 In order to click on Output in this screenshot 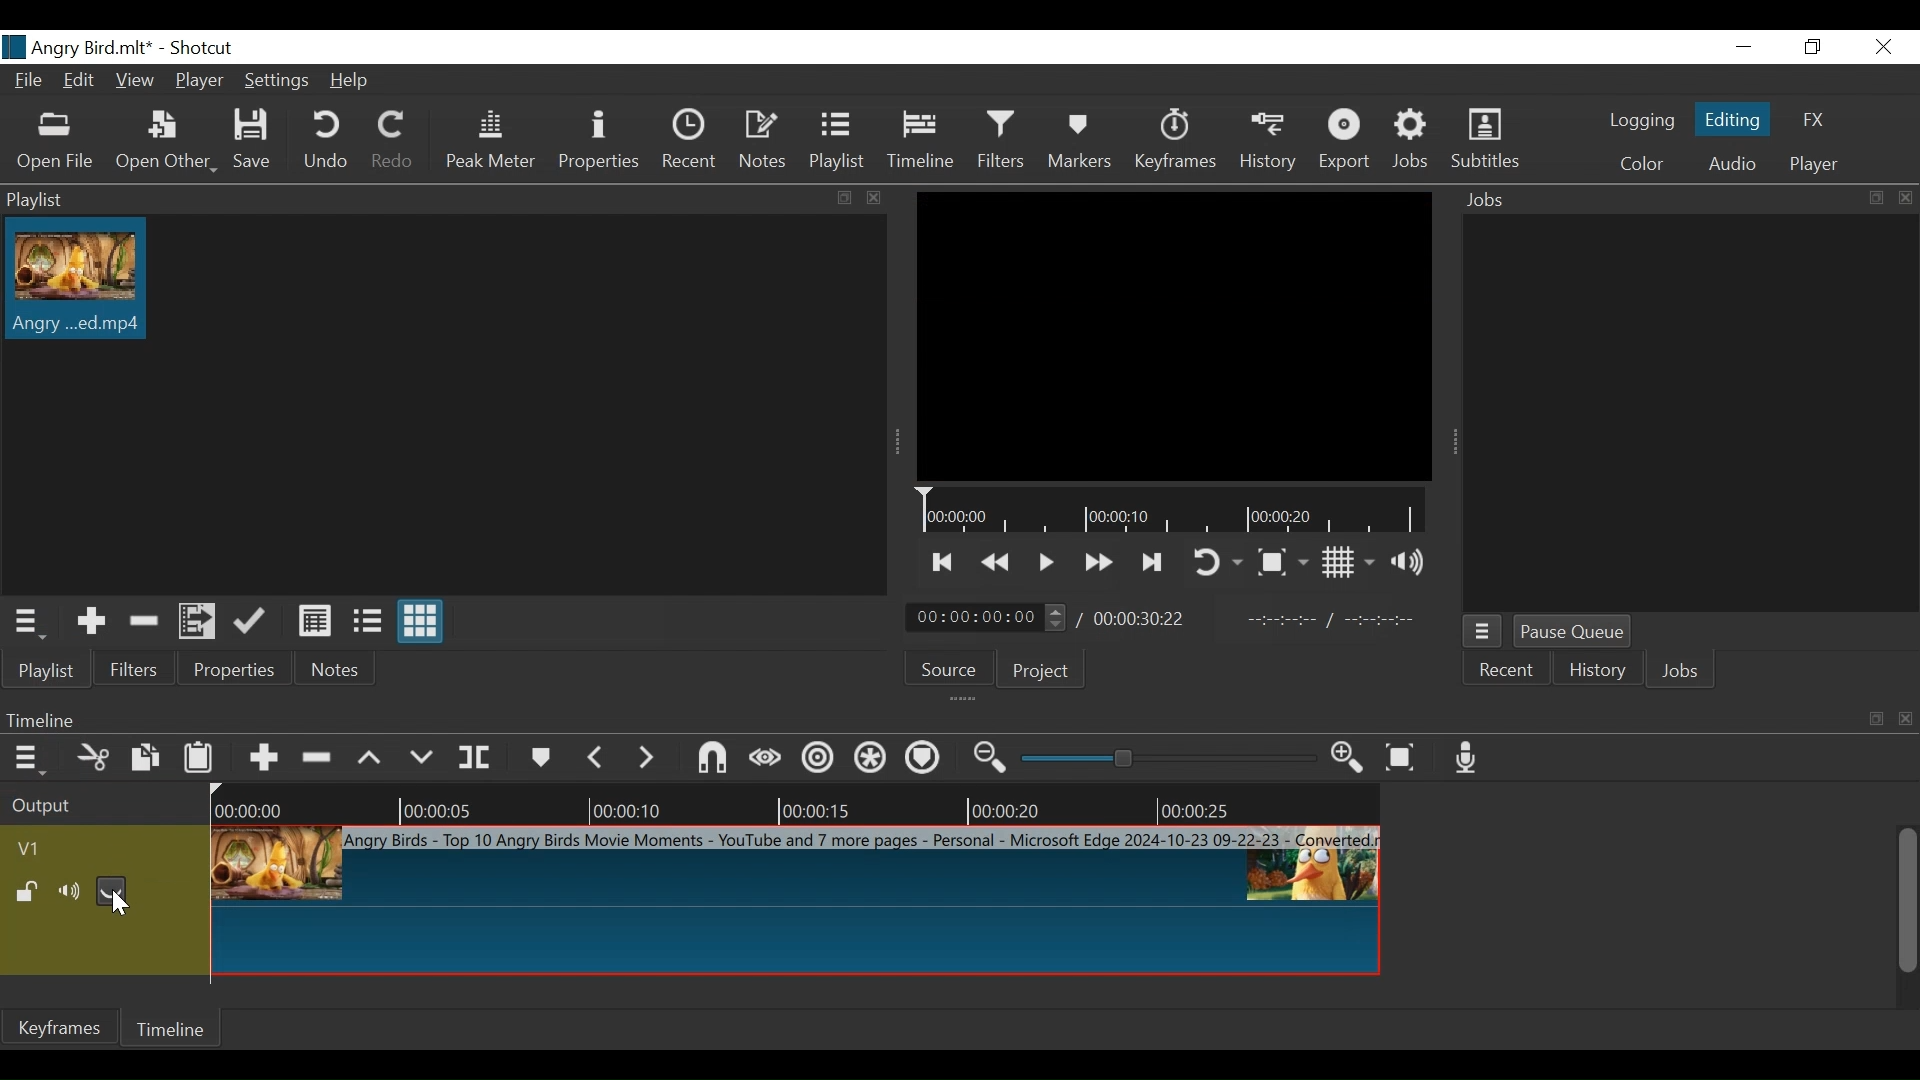, I will do `click(40, 806)`.